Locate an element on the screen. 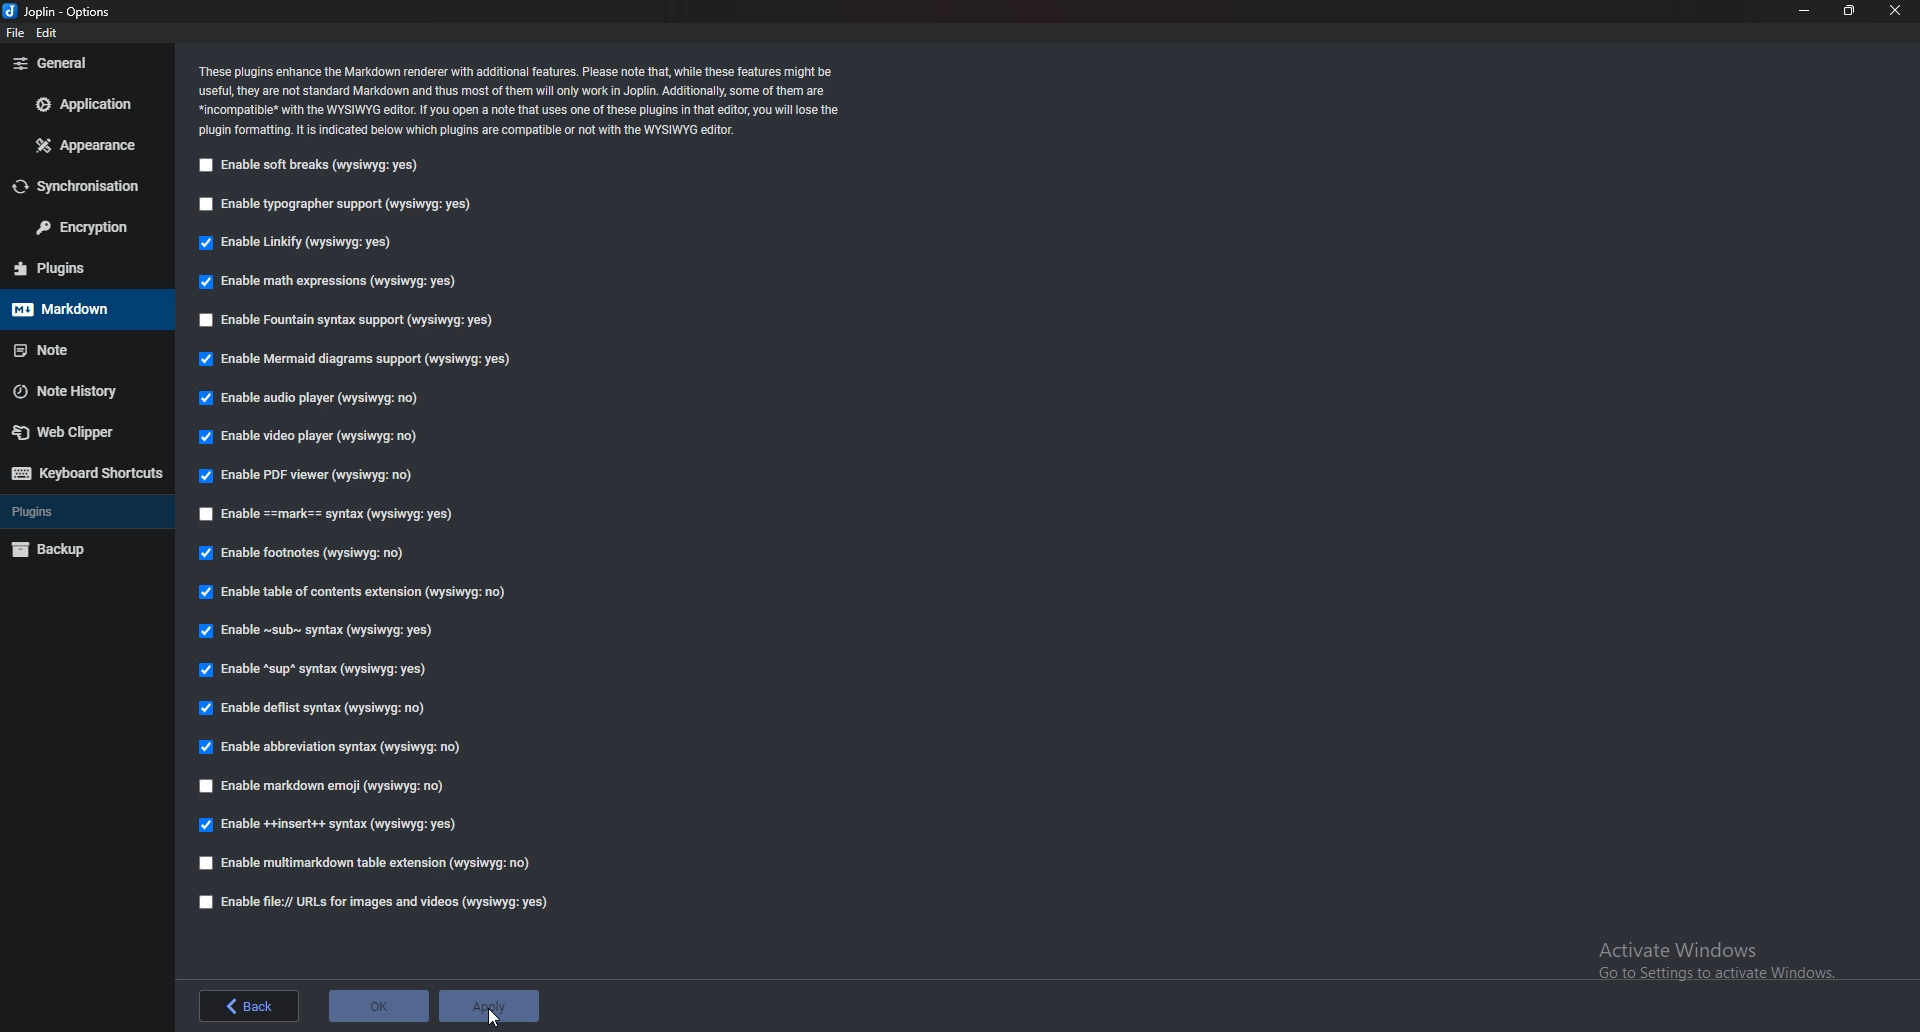  Enable table of contents is located at coordinates (358, 591).